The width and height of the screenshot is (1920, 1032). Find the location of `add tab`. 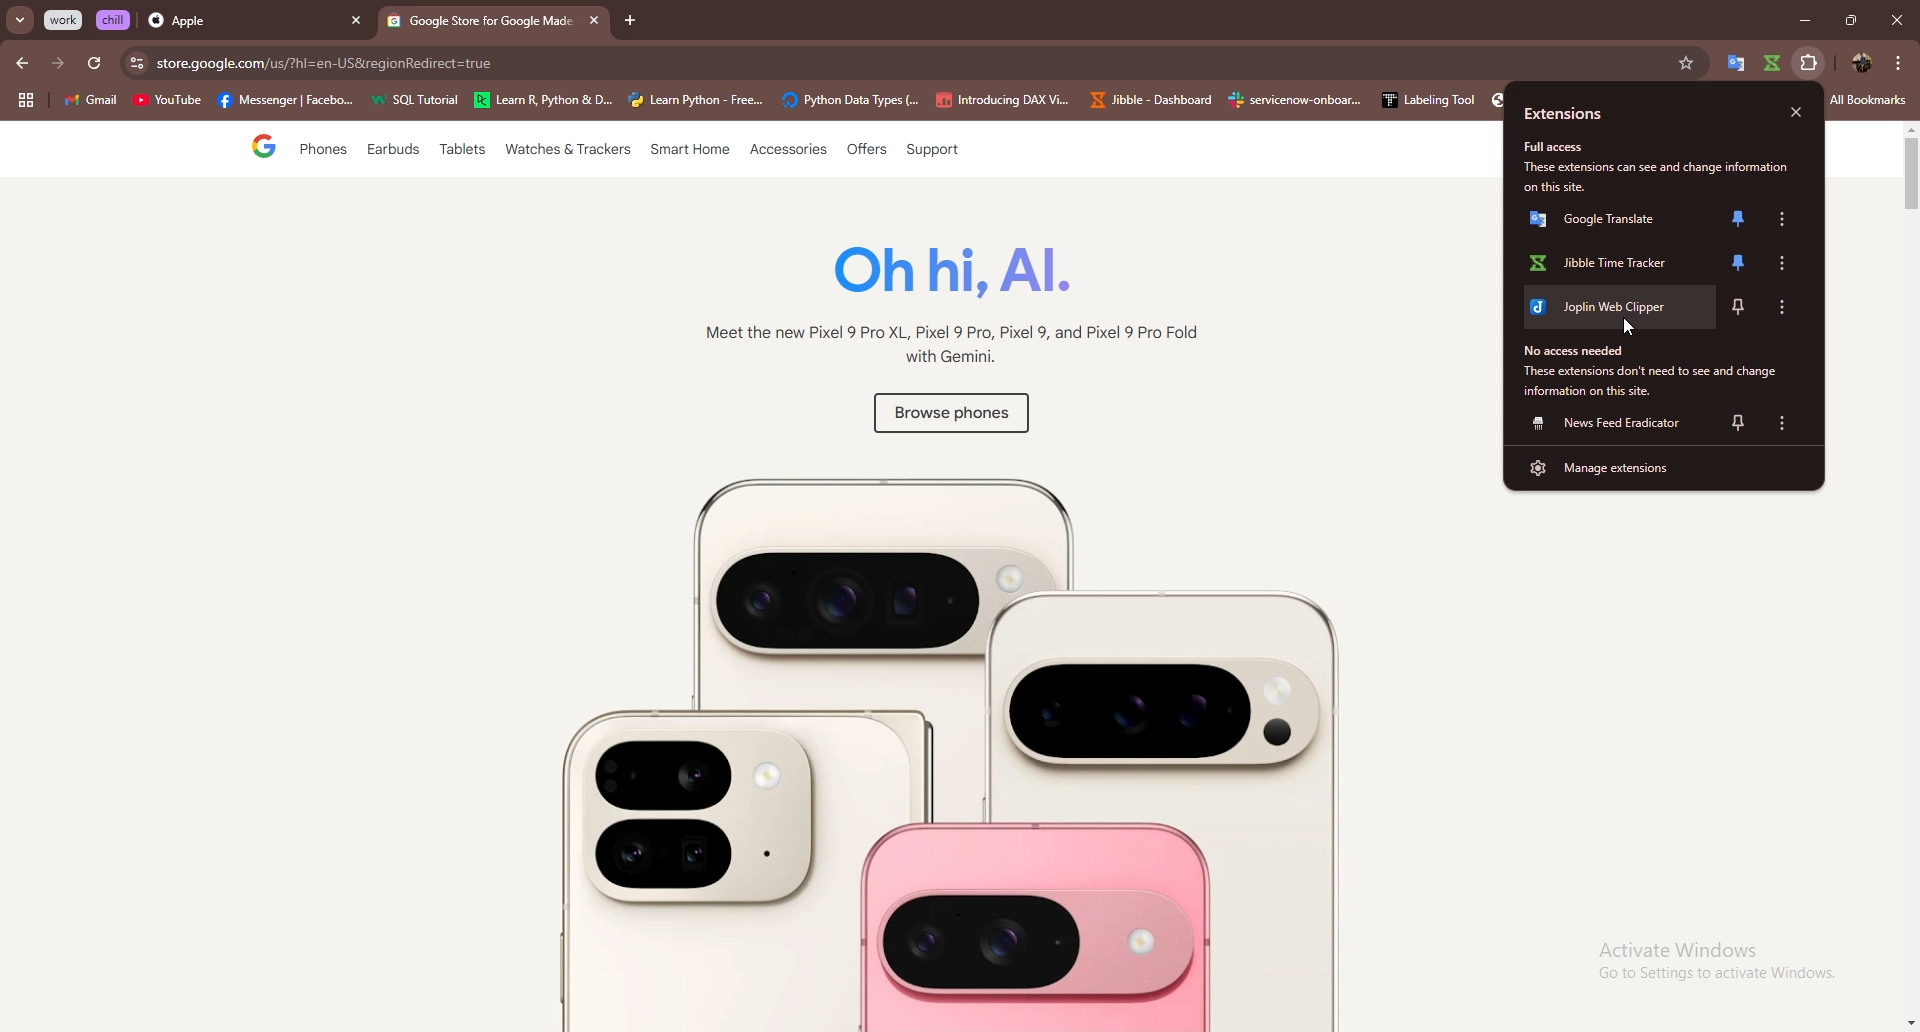

add tab is located at coordinates (631, 21).